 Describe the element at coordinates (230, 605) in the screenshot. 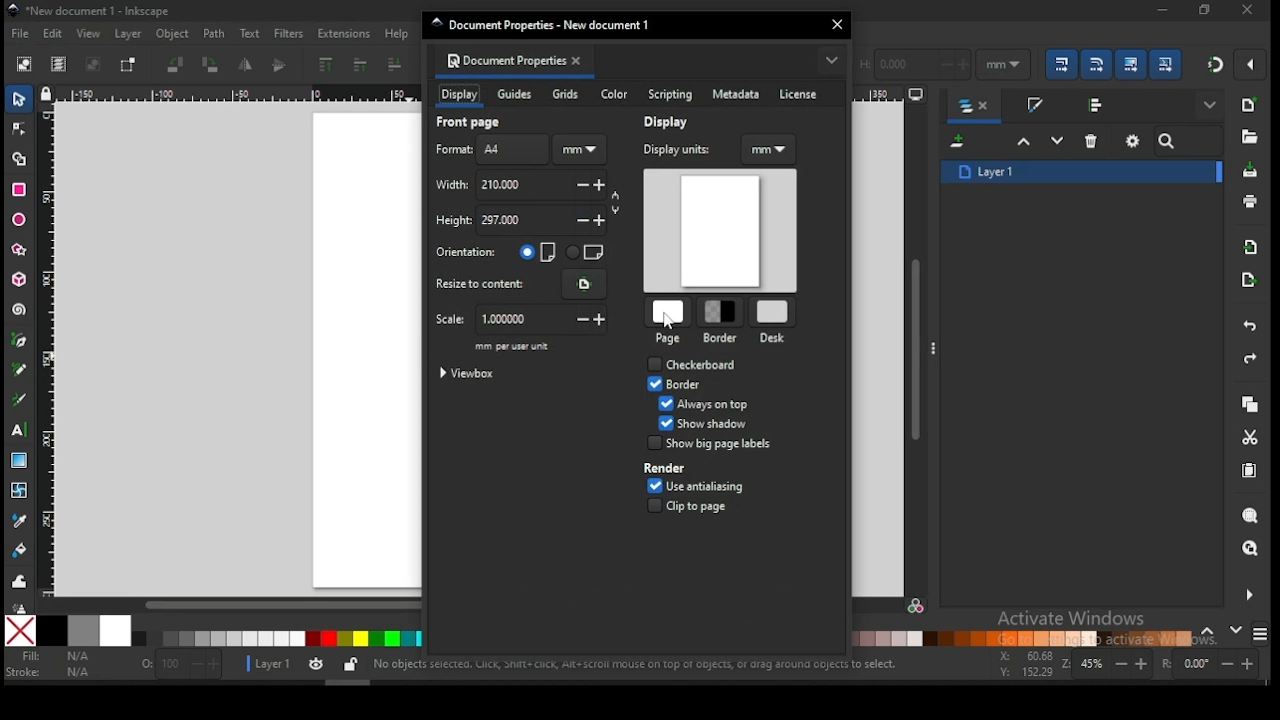

I see `scroll bar` at that location.